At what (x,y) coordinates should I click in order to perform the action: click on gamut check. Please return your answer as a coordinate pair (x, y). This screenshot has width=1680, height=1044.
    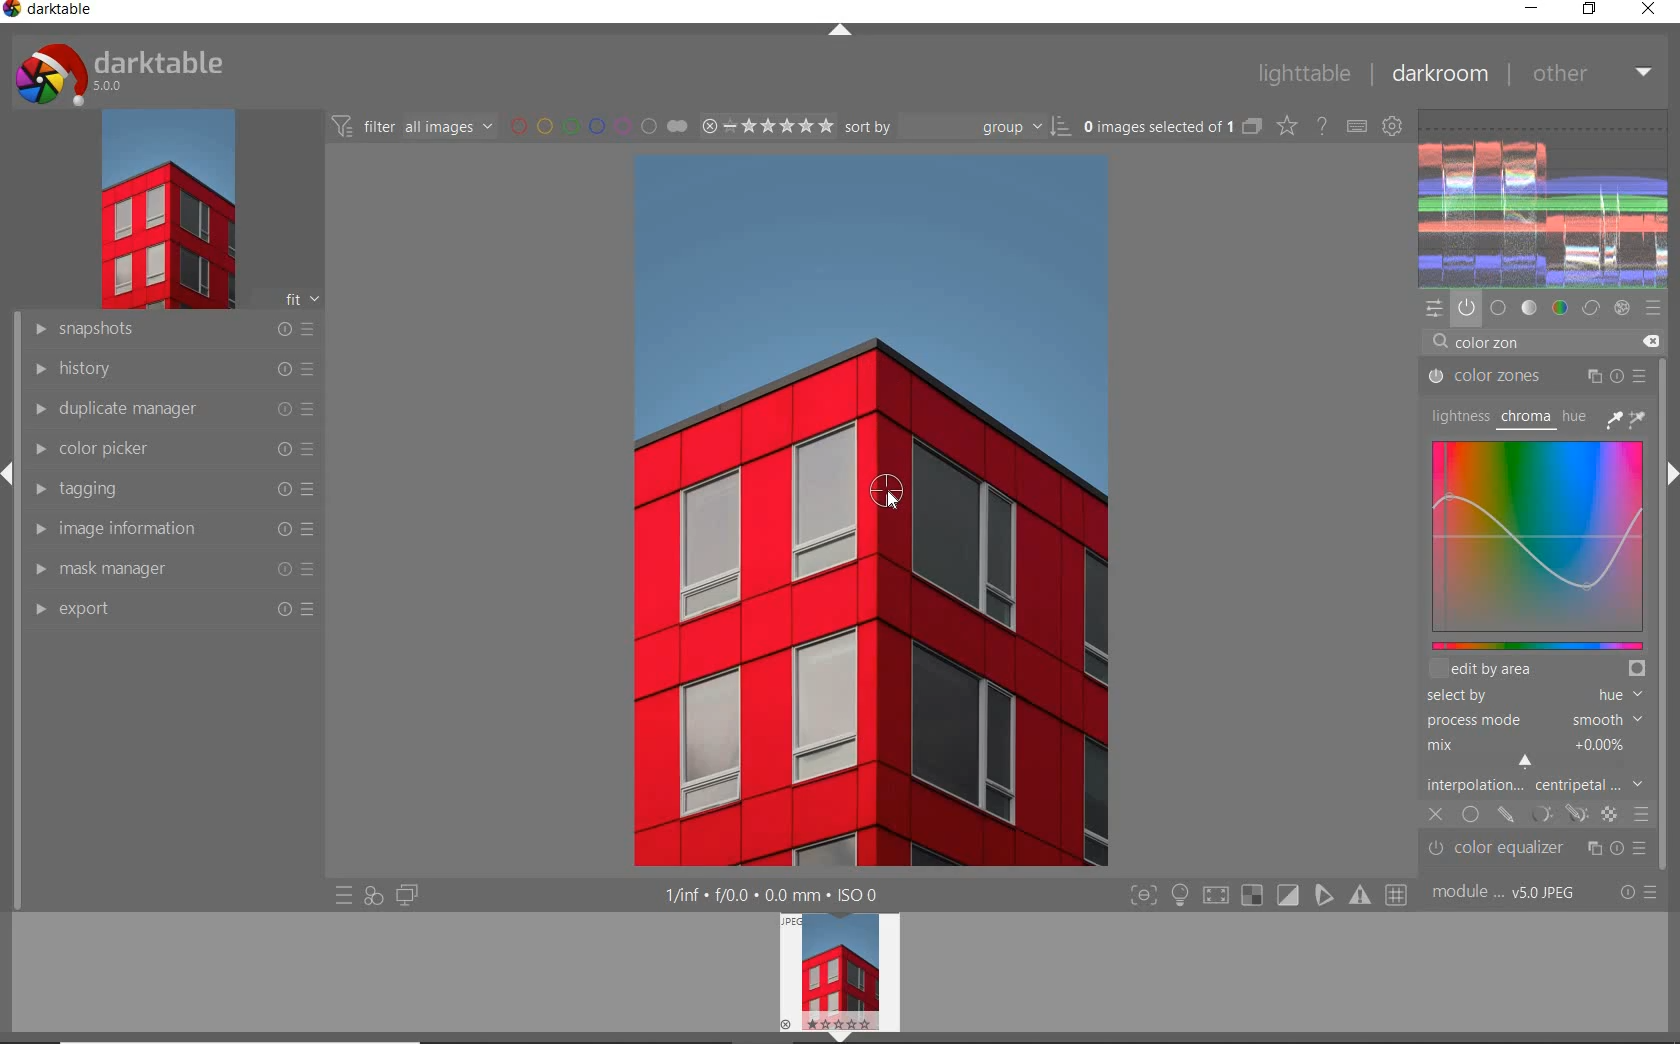
    Looking at the image, I should click on (1250, 895).